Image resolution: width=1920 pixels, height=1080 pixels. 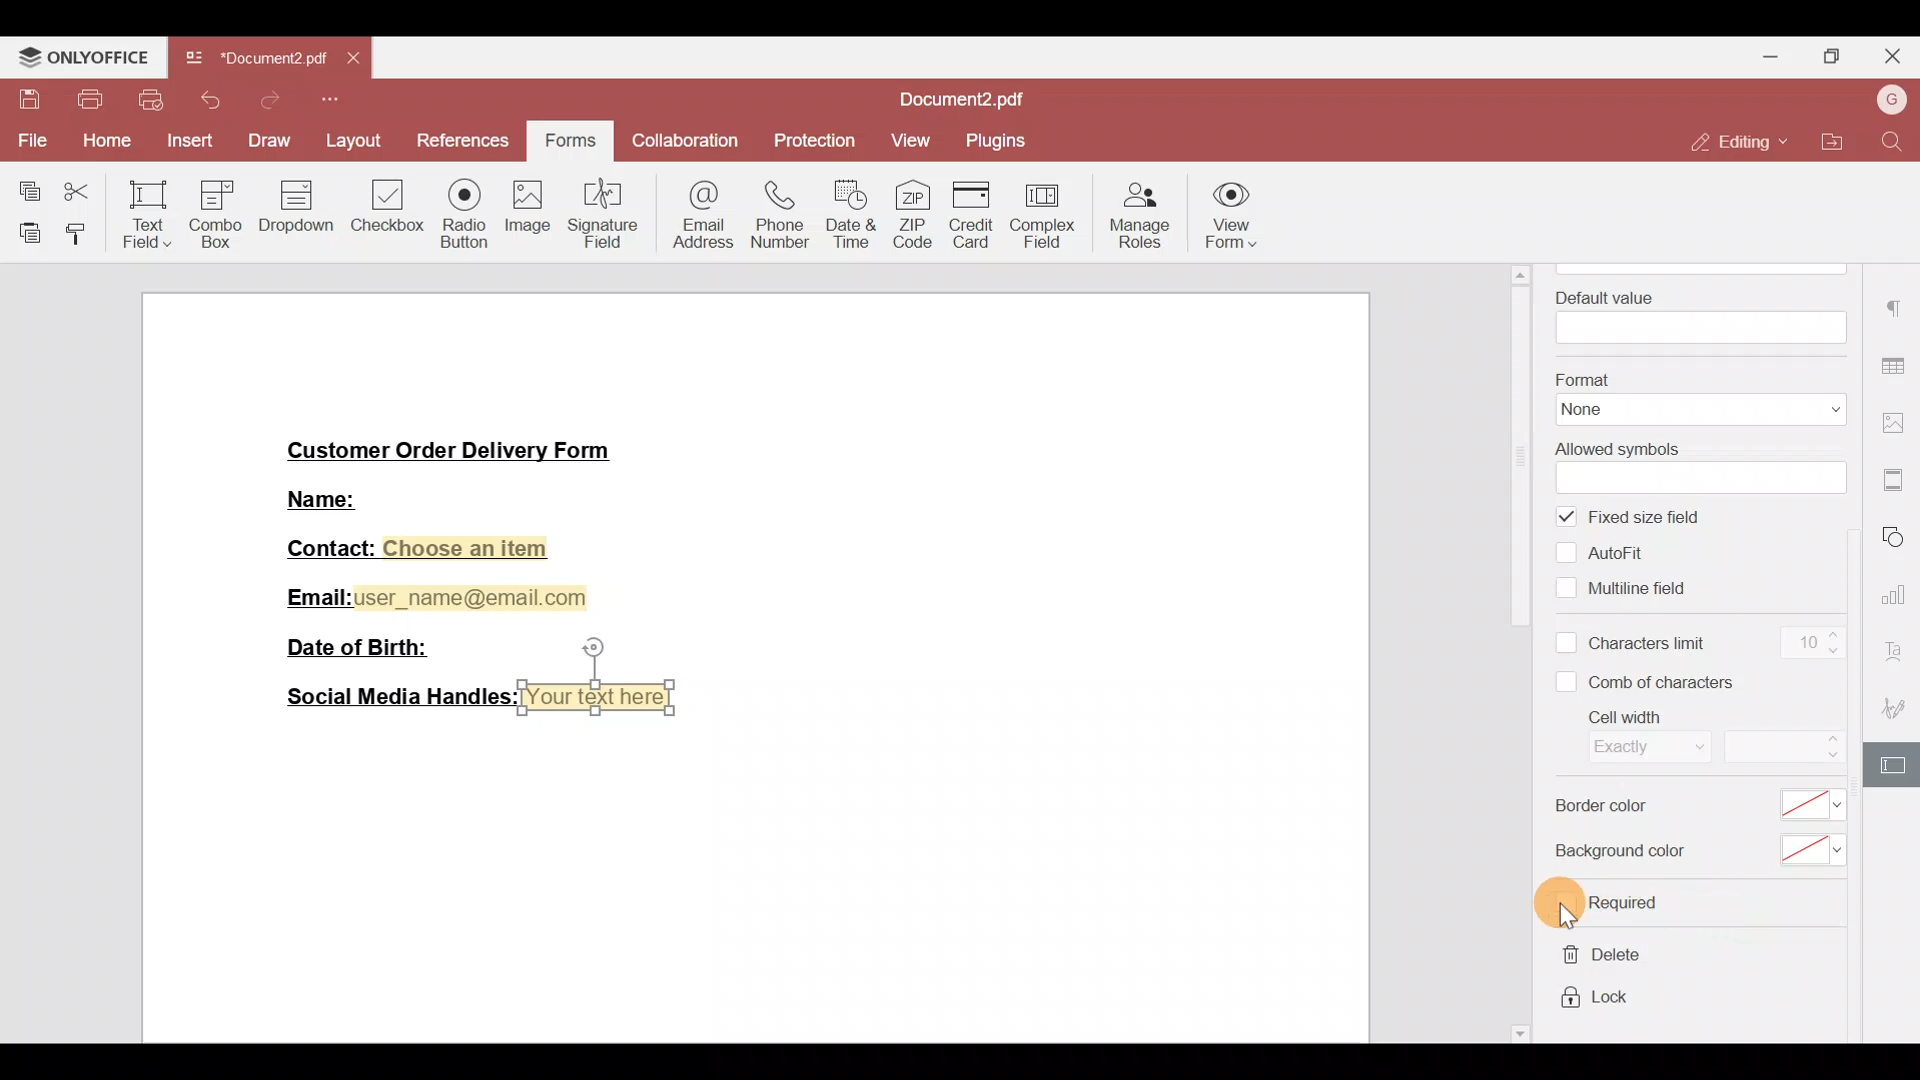 What do you see at coordinates (1771, 55) in the screenshot?
I see `Minimize` at bounding box center [1771, 55].